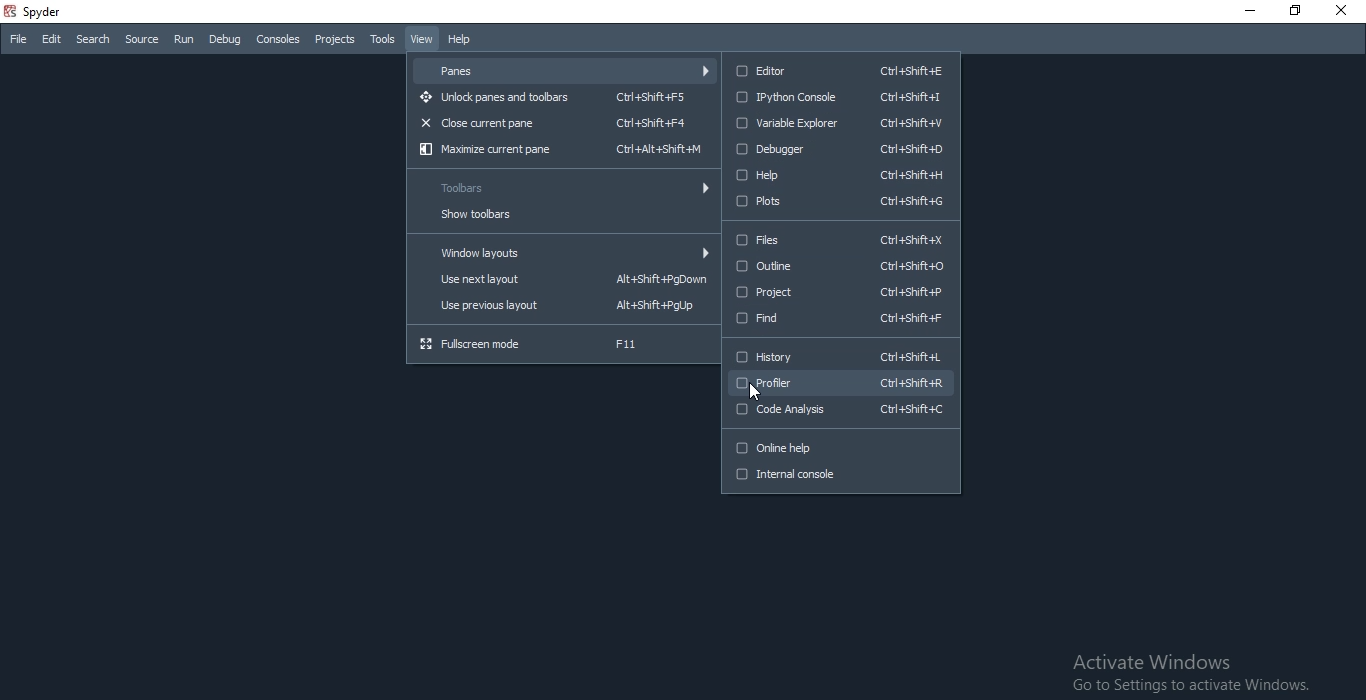  I want to click on Use previous layout, so click(559, 308).